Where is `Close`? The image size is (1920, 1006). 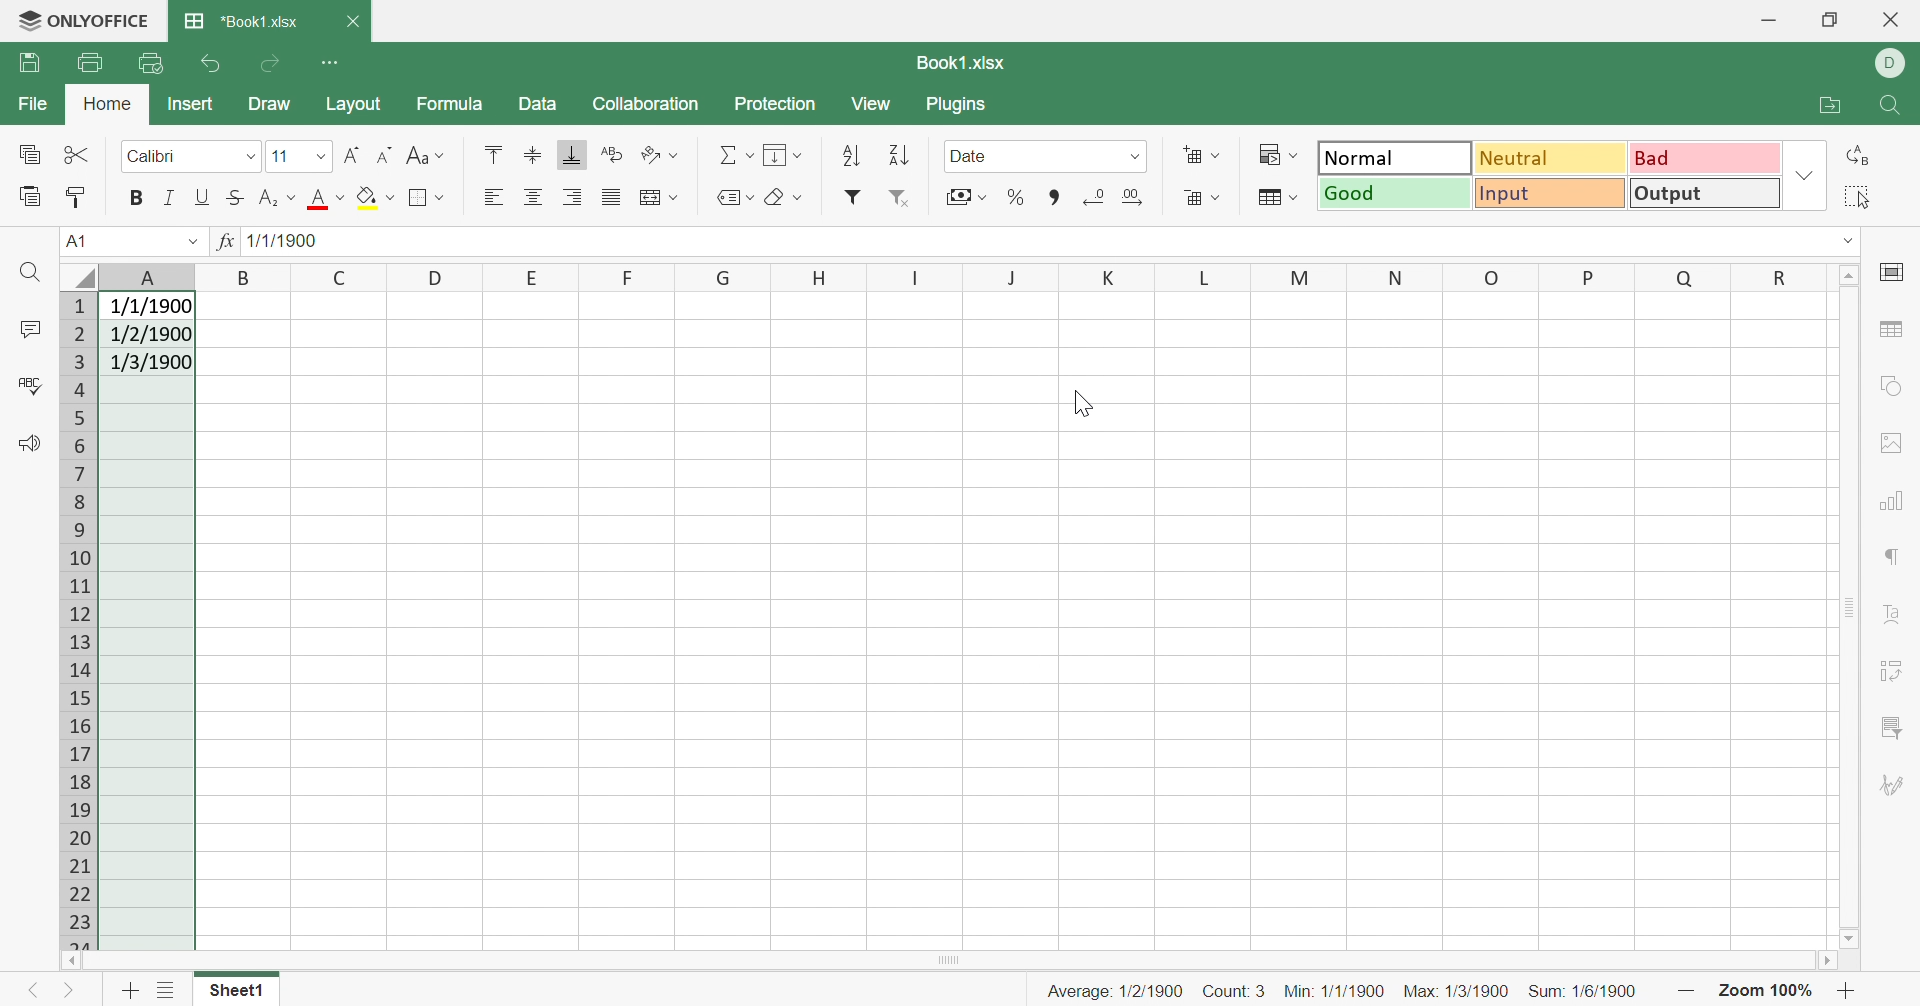 Close is located at coordinates (1893, 20).